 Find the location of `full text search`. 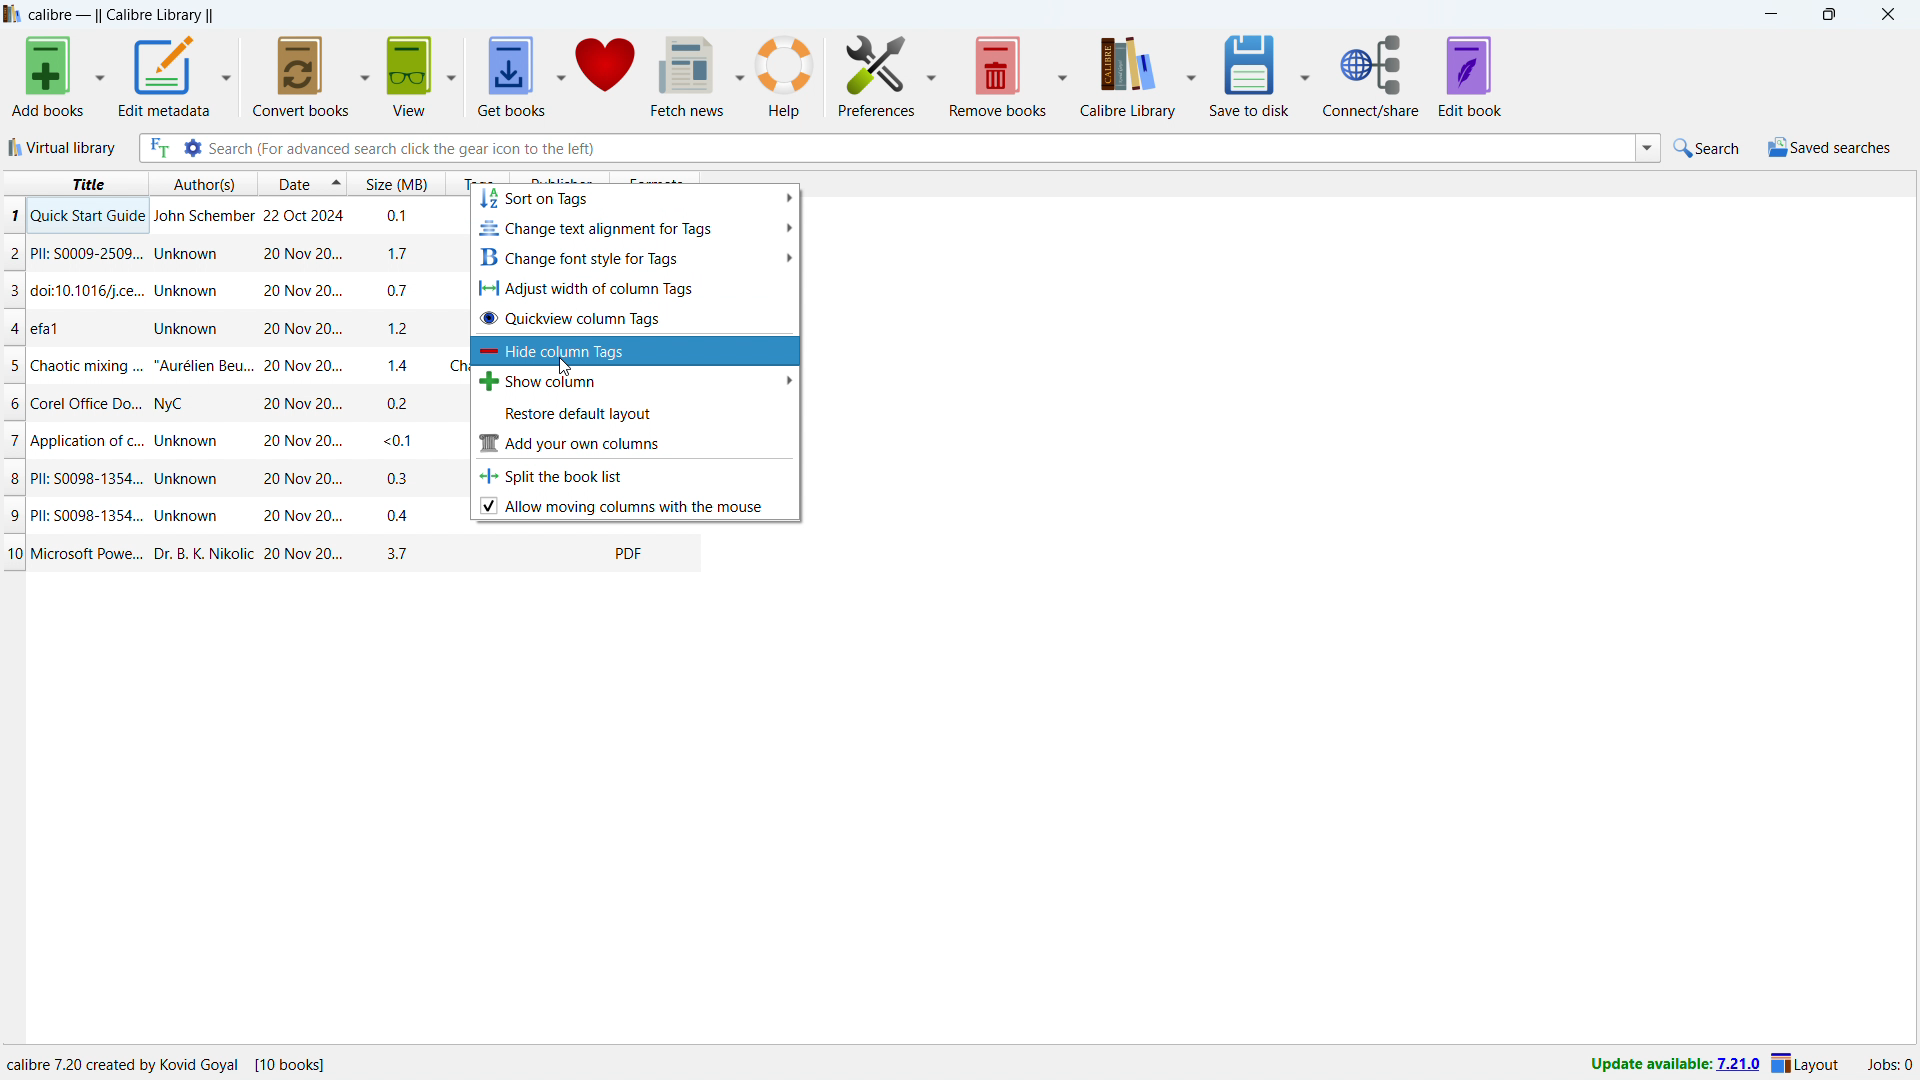

full text search is located at coordinates (159, 148).